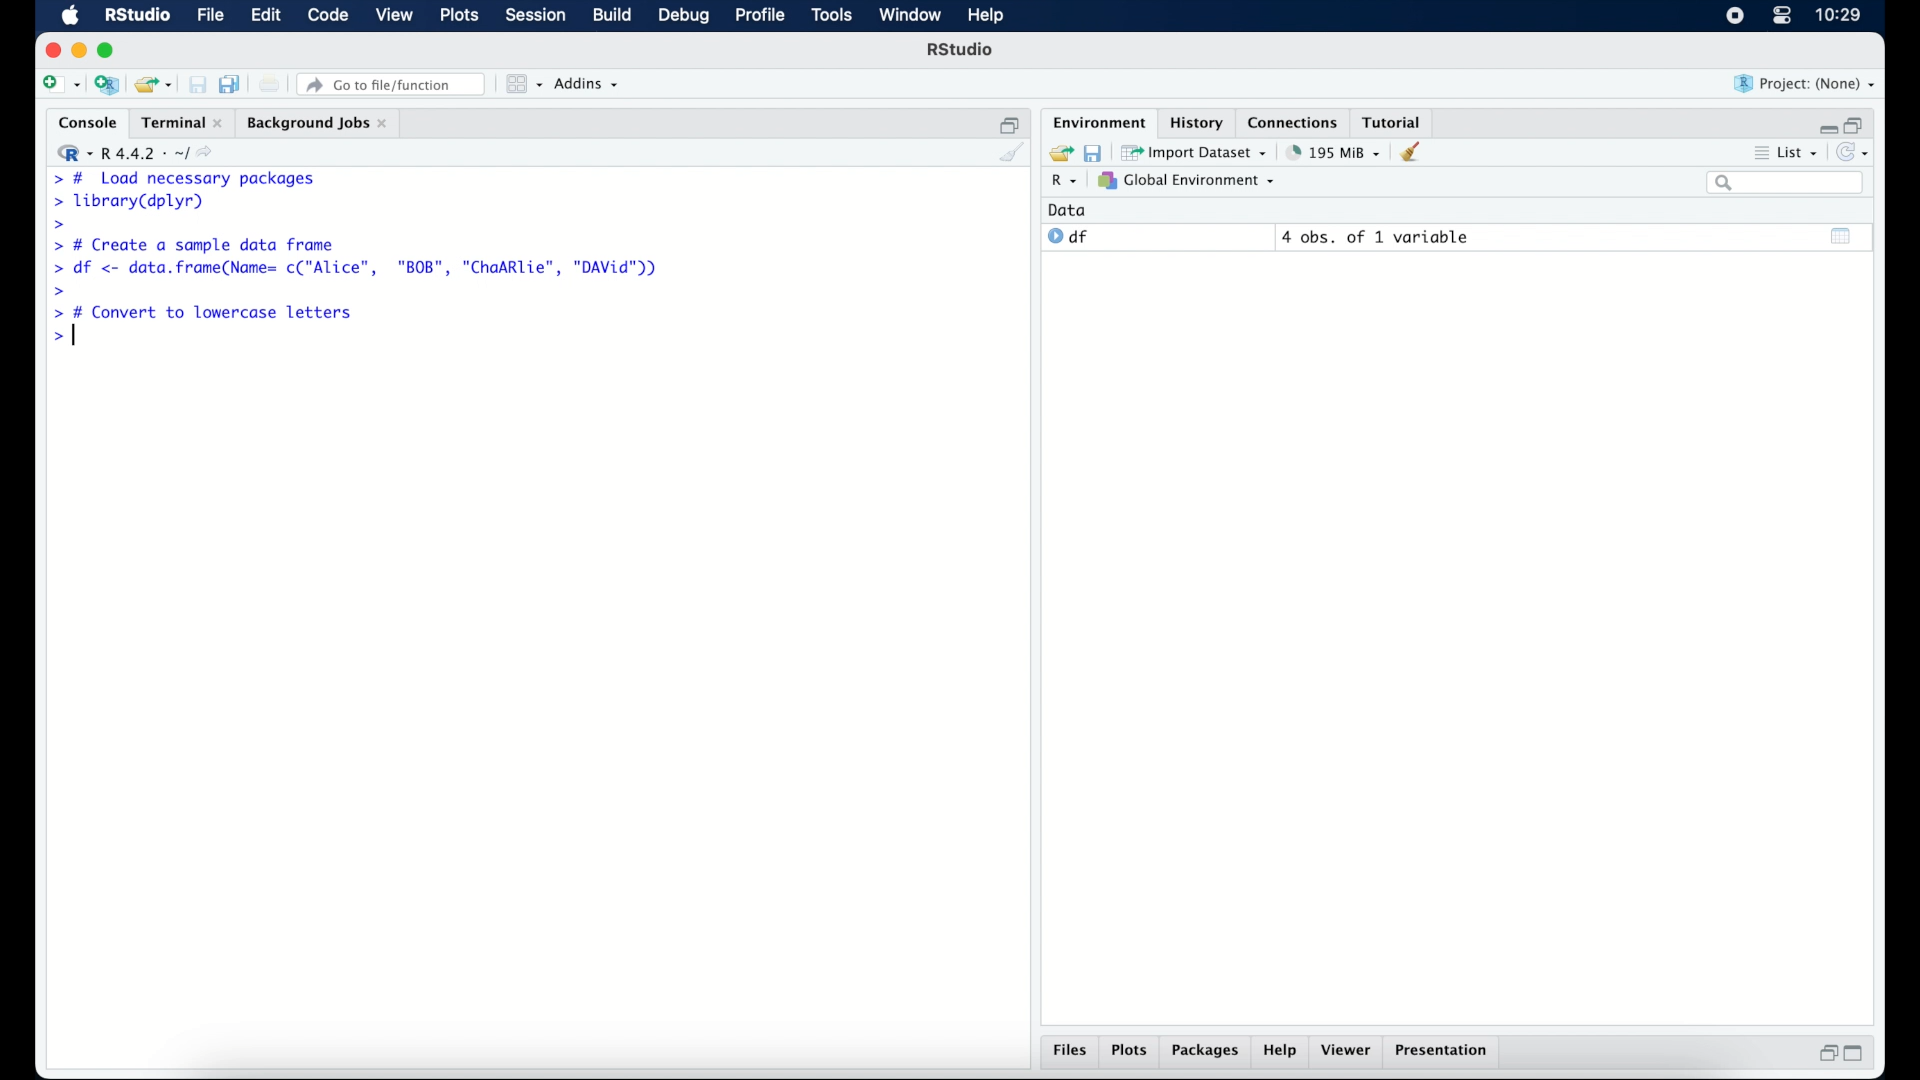  What do you see at coordinates (1061, 183) in the screenshot?
I see `R` at bounding box center [1061, 183].